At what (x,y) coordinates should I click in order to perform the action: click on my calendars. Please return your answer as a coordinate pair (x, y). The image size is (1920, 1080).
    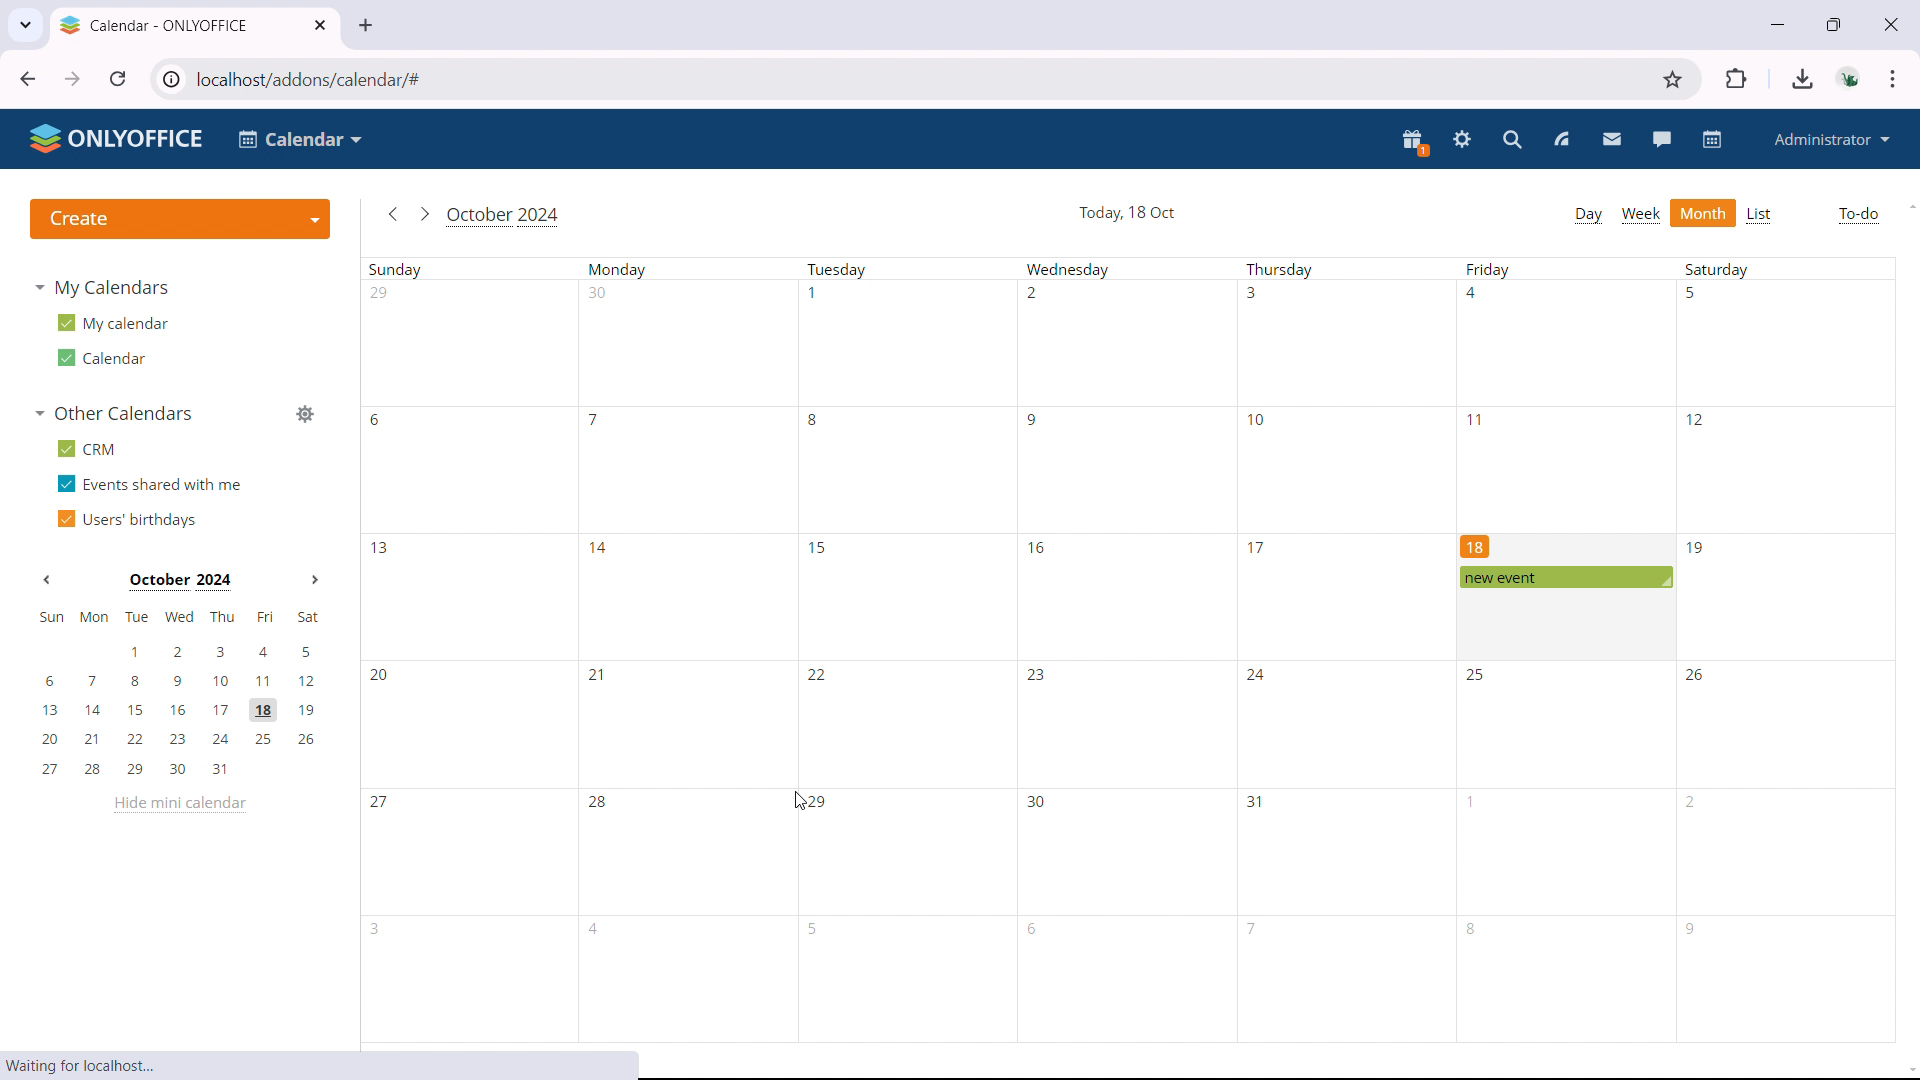
    Looking at the image, I should click on (106, 288).